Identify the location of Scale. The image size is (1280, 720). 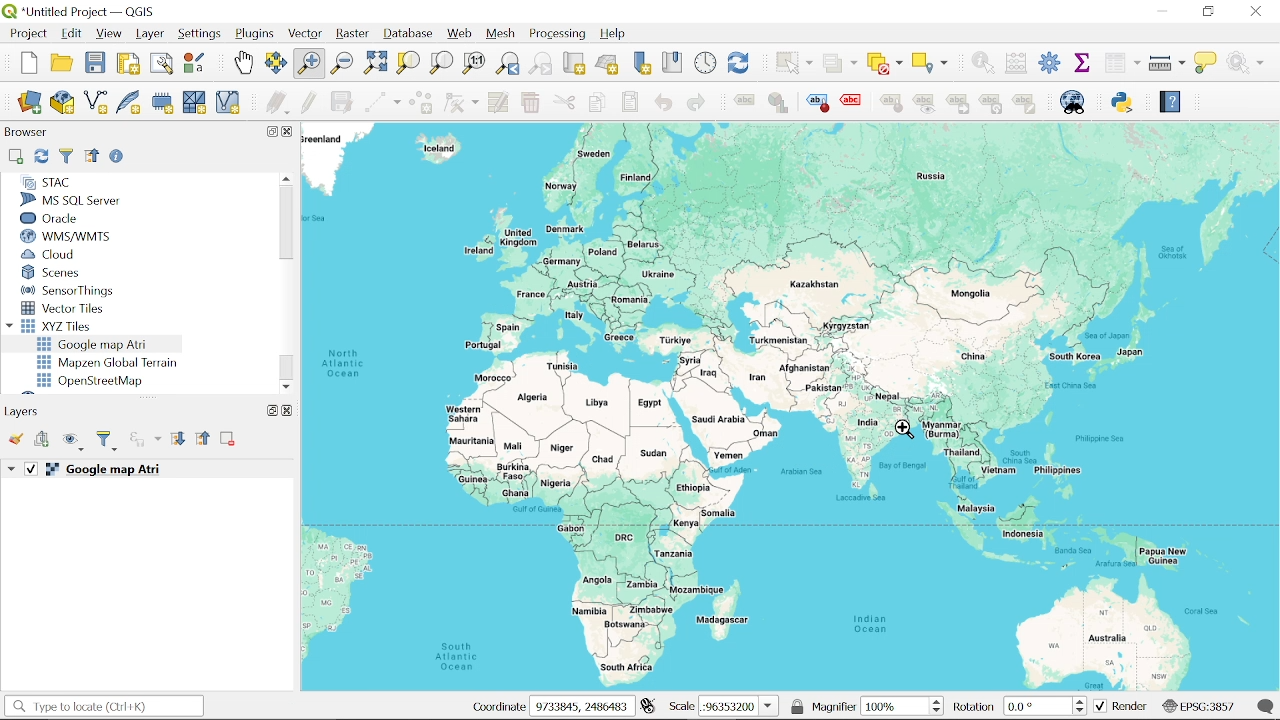
(739, 707).